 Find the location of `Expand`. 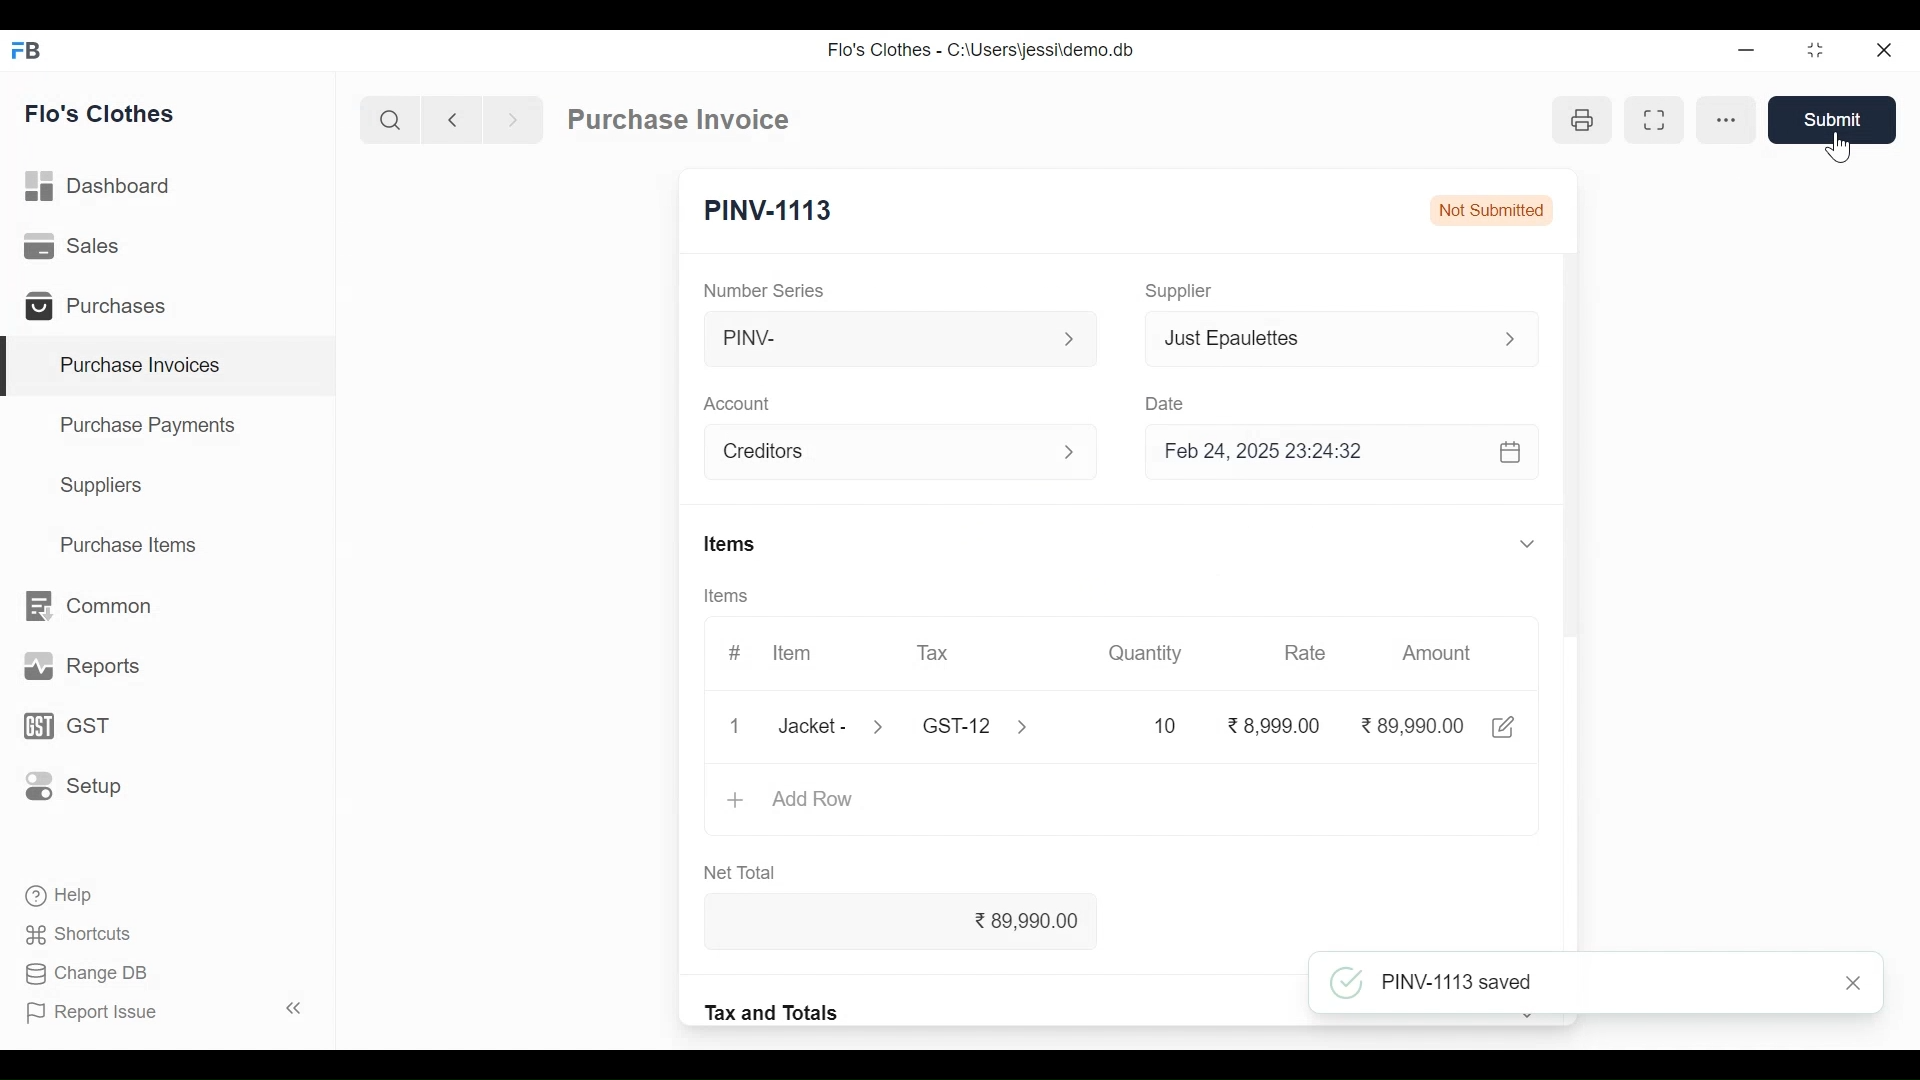

Expand is located at coordinates (1077, 454).